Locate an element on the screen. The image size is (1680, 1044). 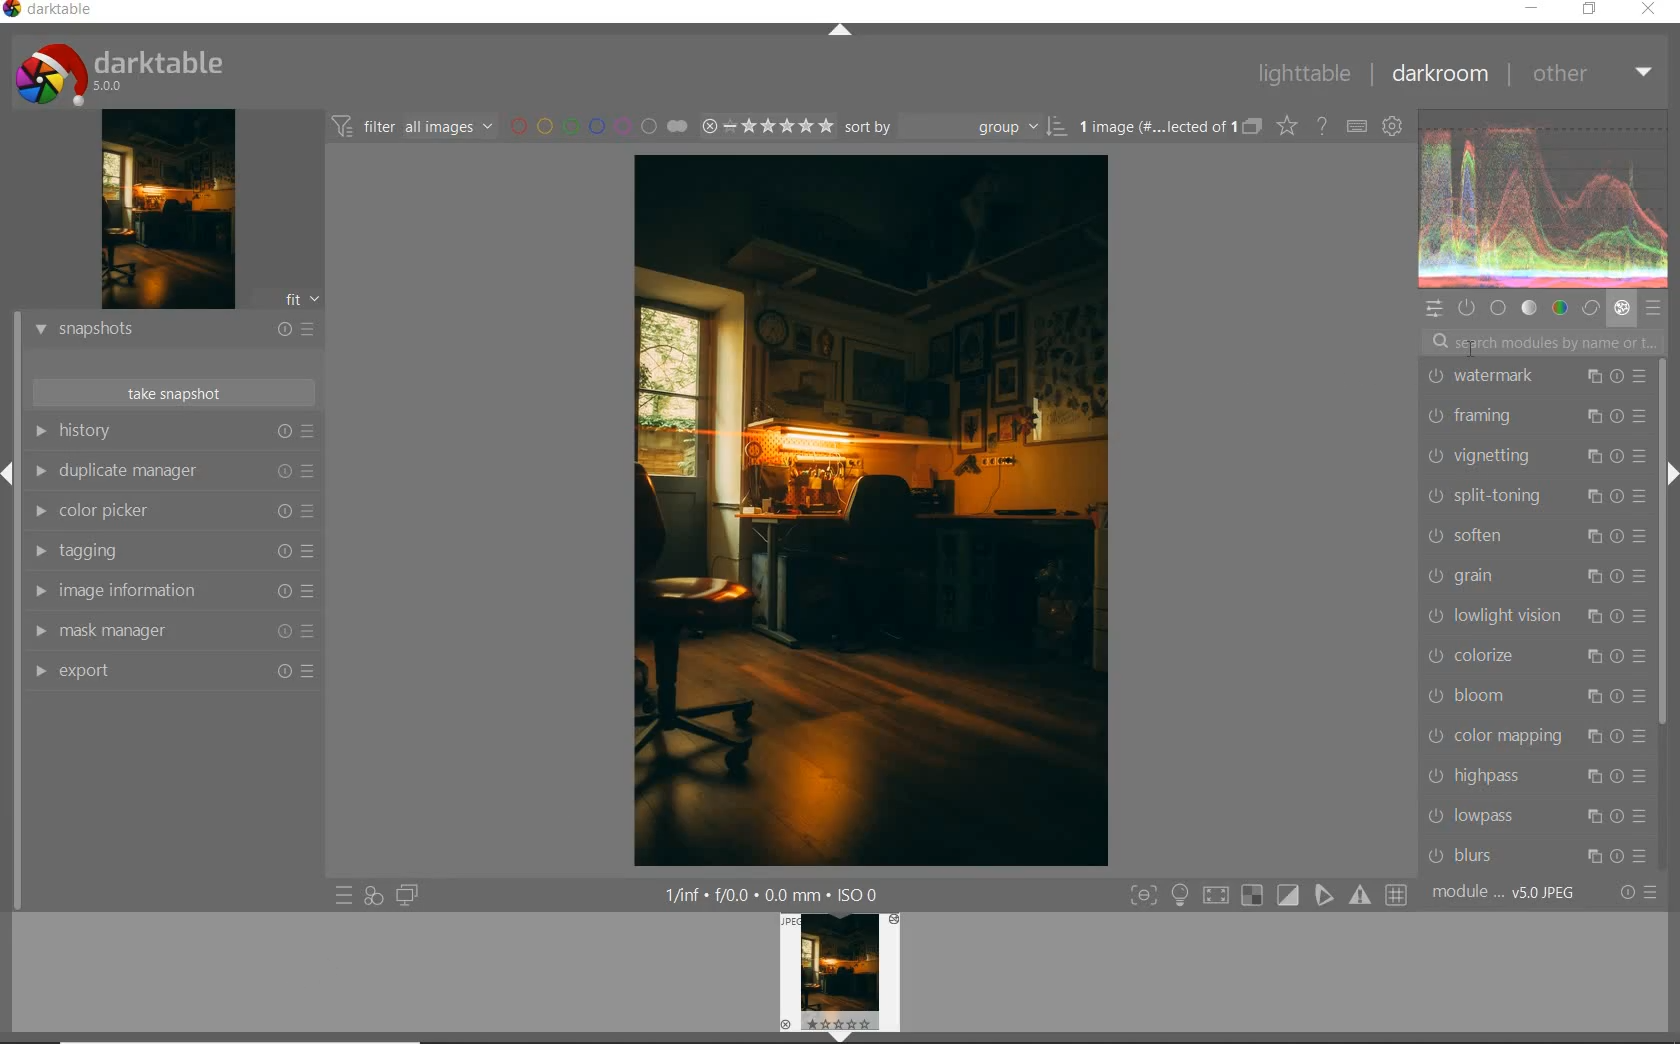
expand grouped images is located at coordinates (1169, 127).